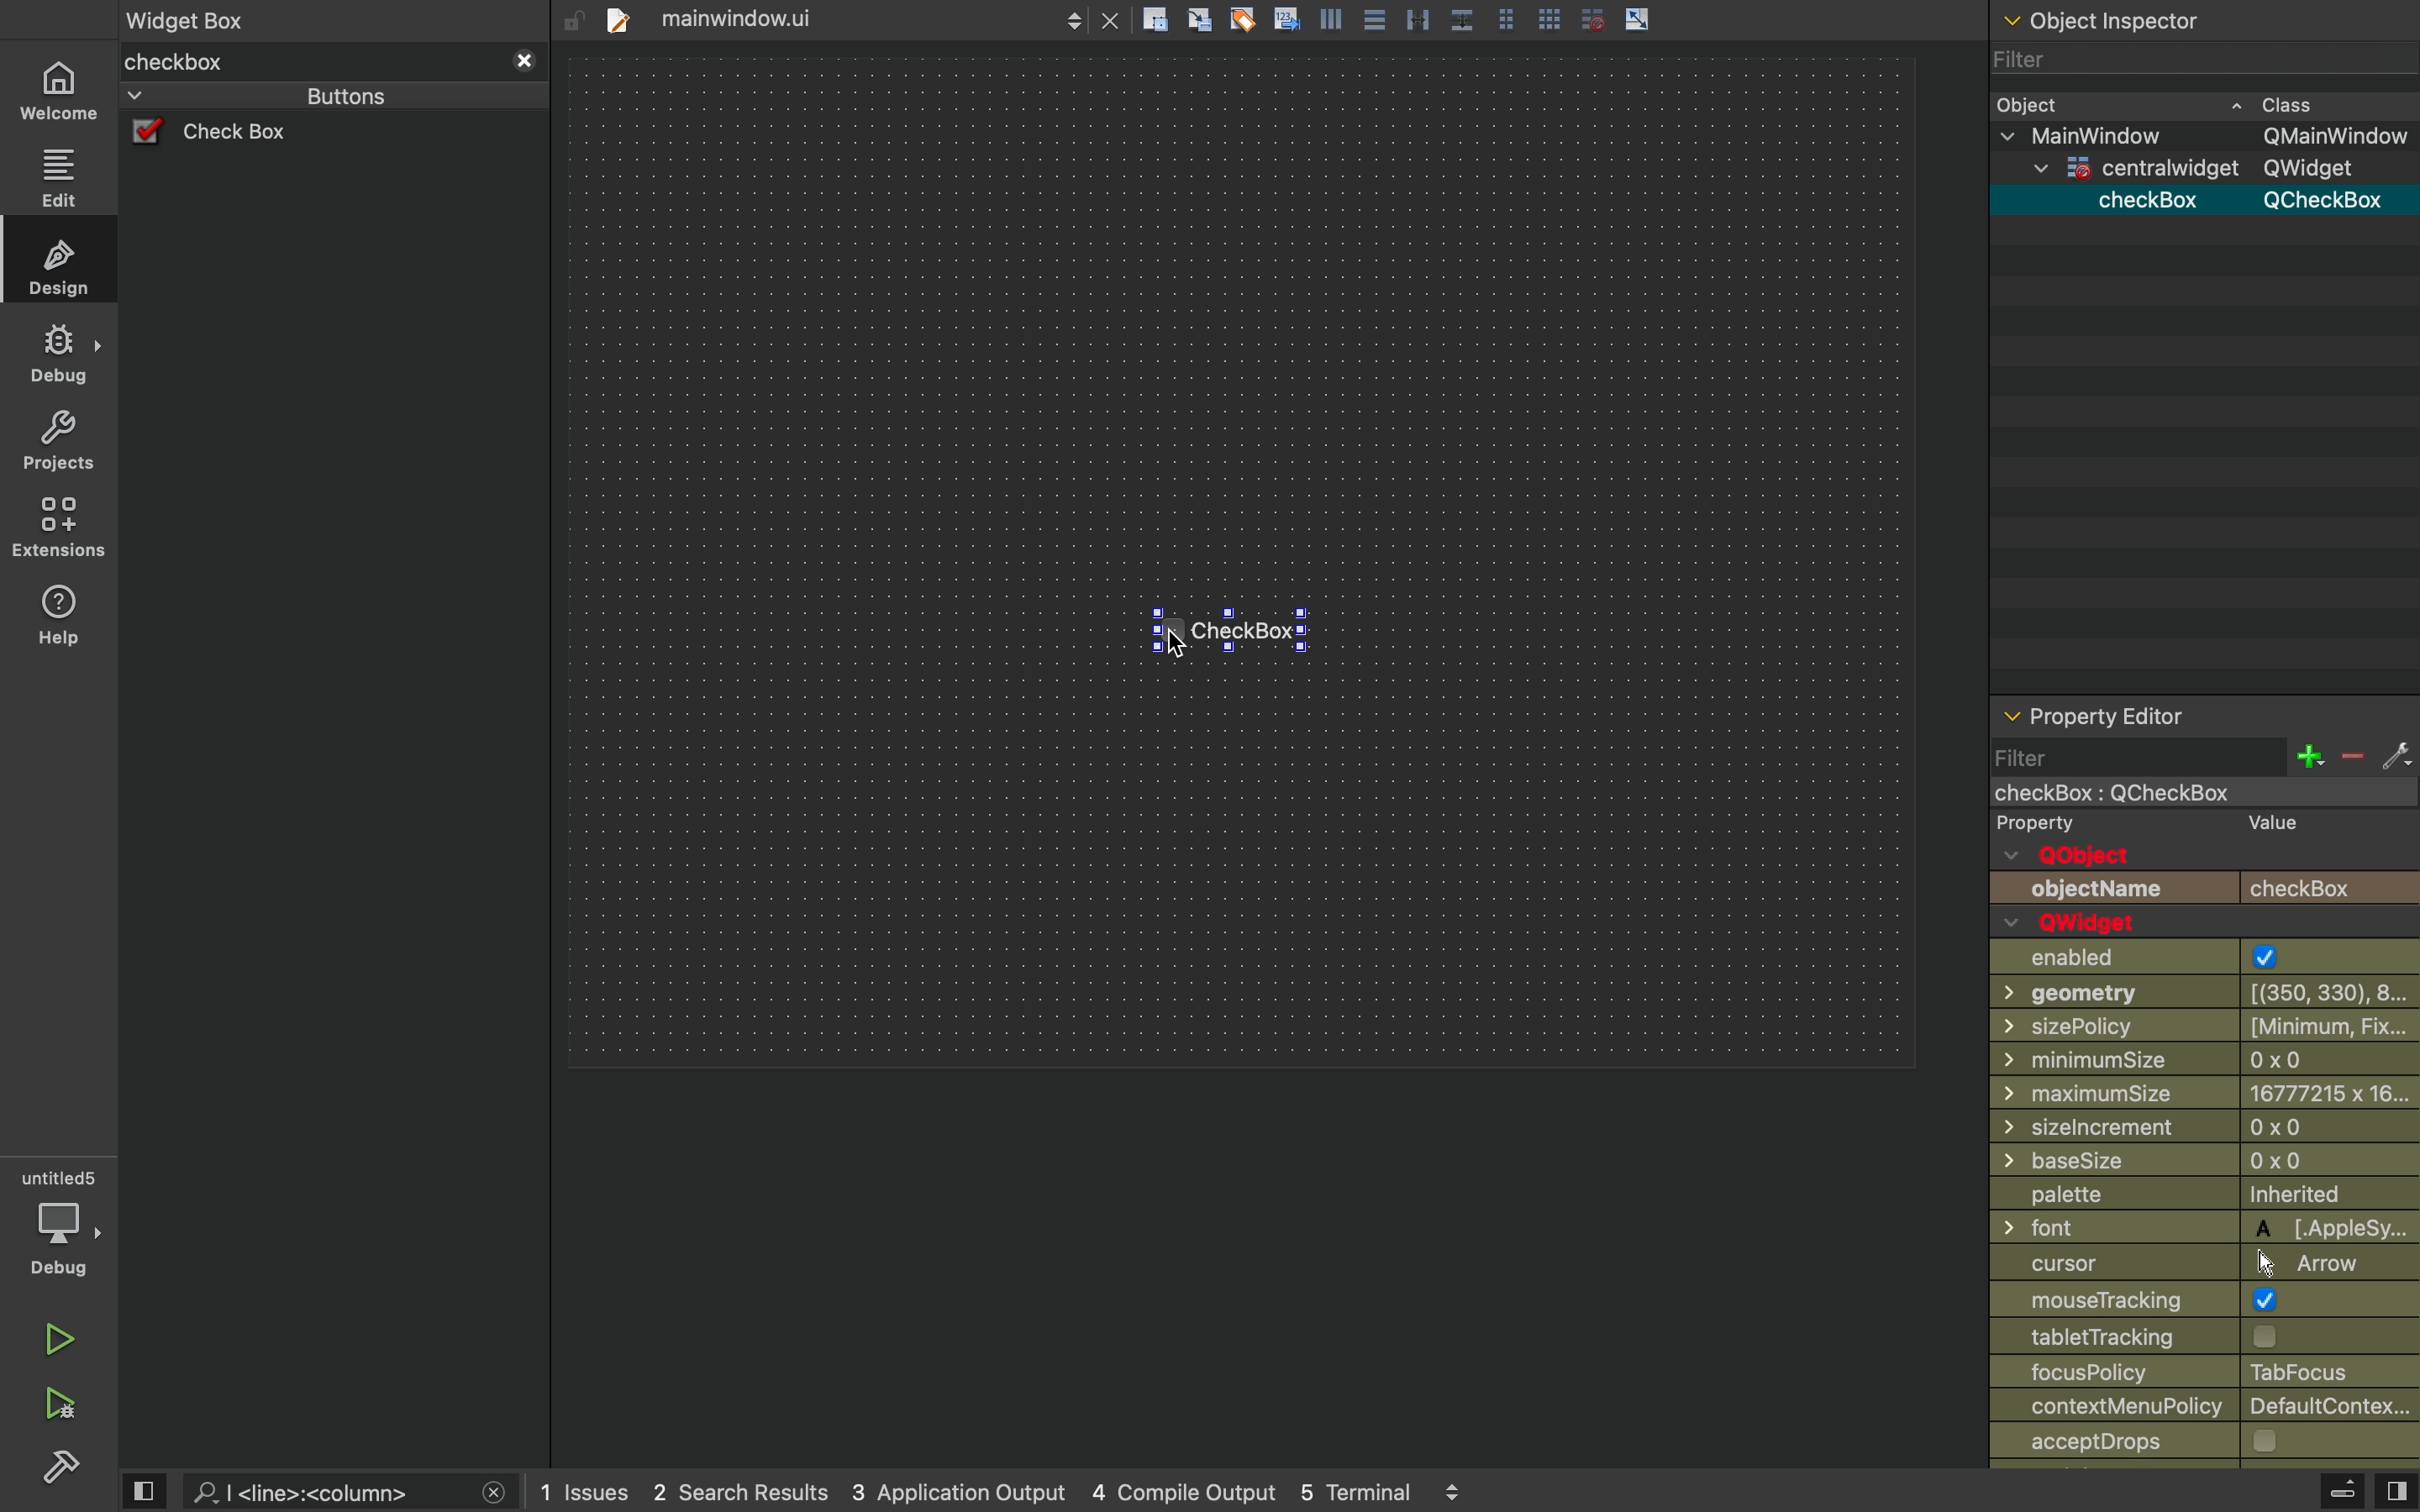 The image size is (2420, 1512). Describe the element at coordinates (2273, 824) in the screenshot. I see `Value` at that location.